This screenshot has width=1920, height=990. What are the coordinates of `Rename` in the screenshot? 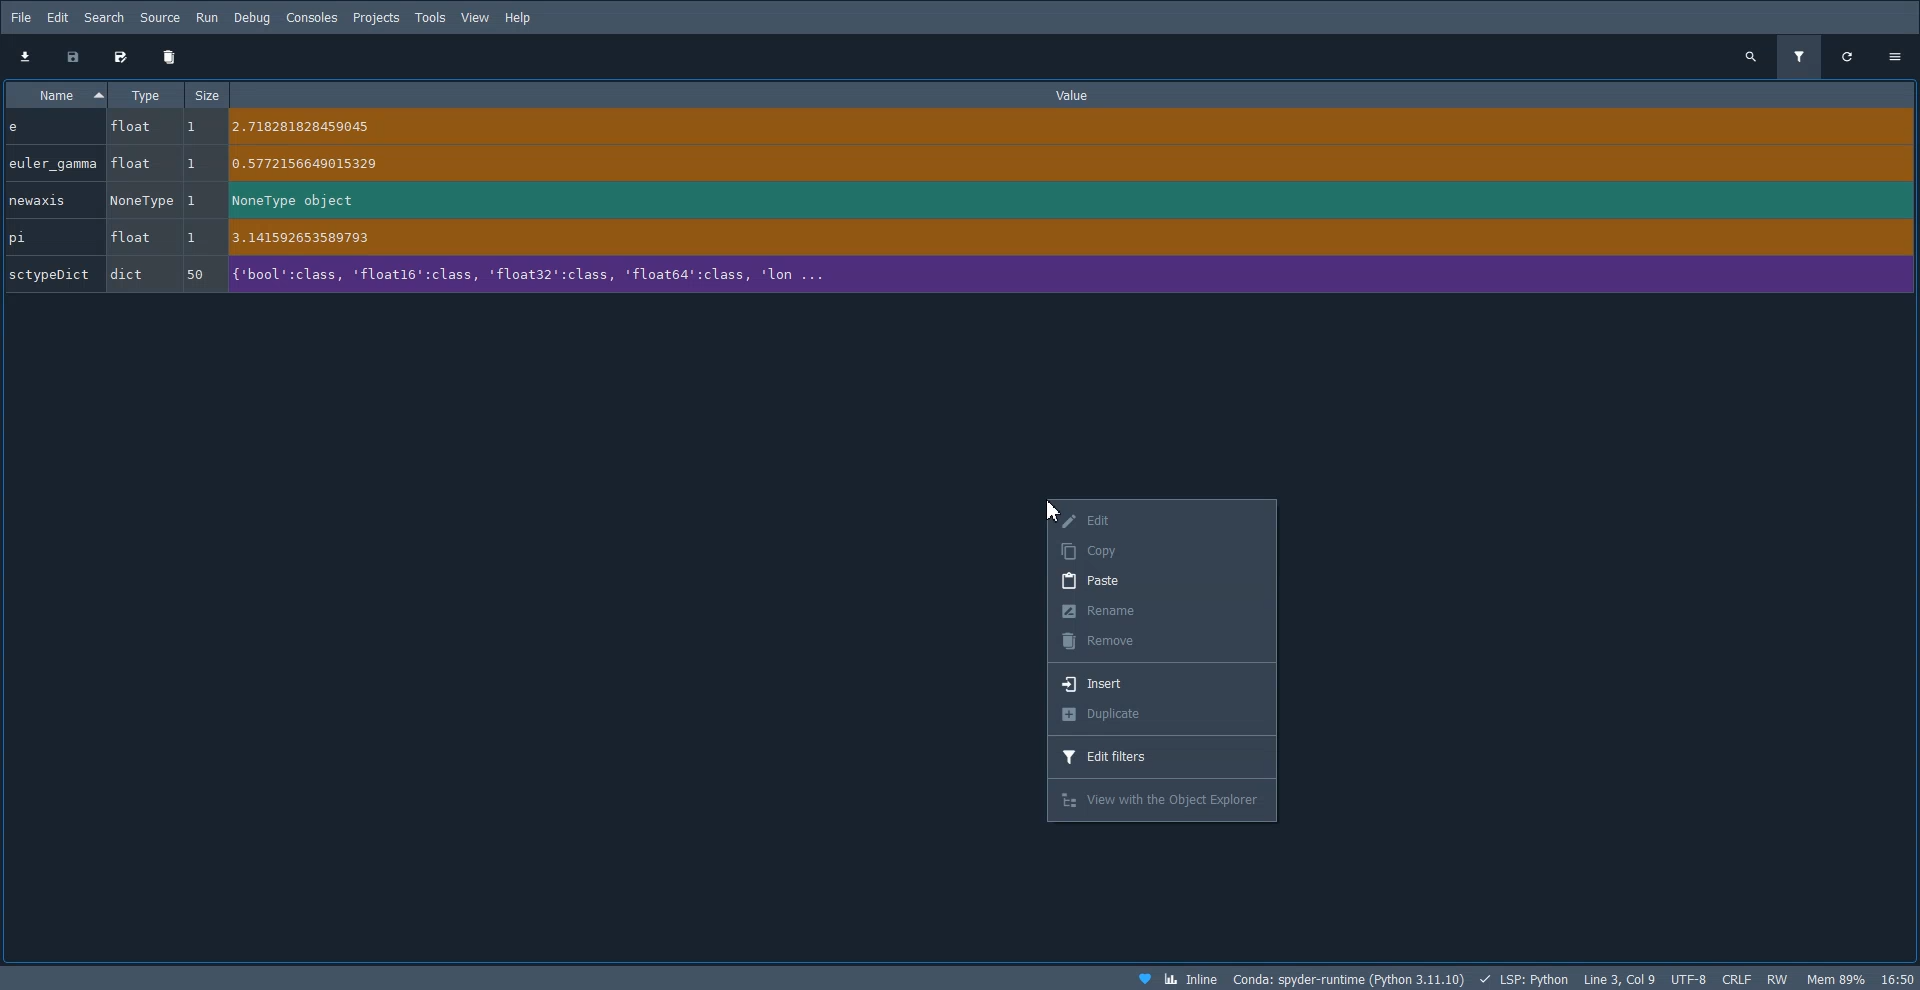 It's located at (1163, 612).